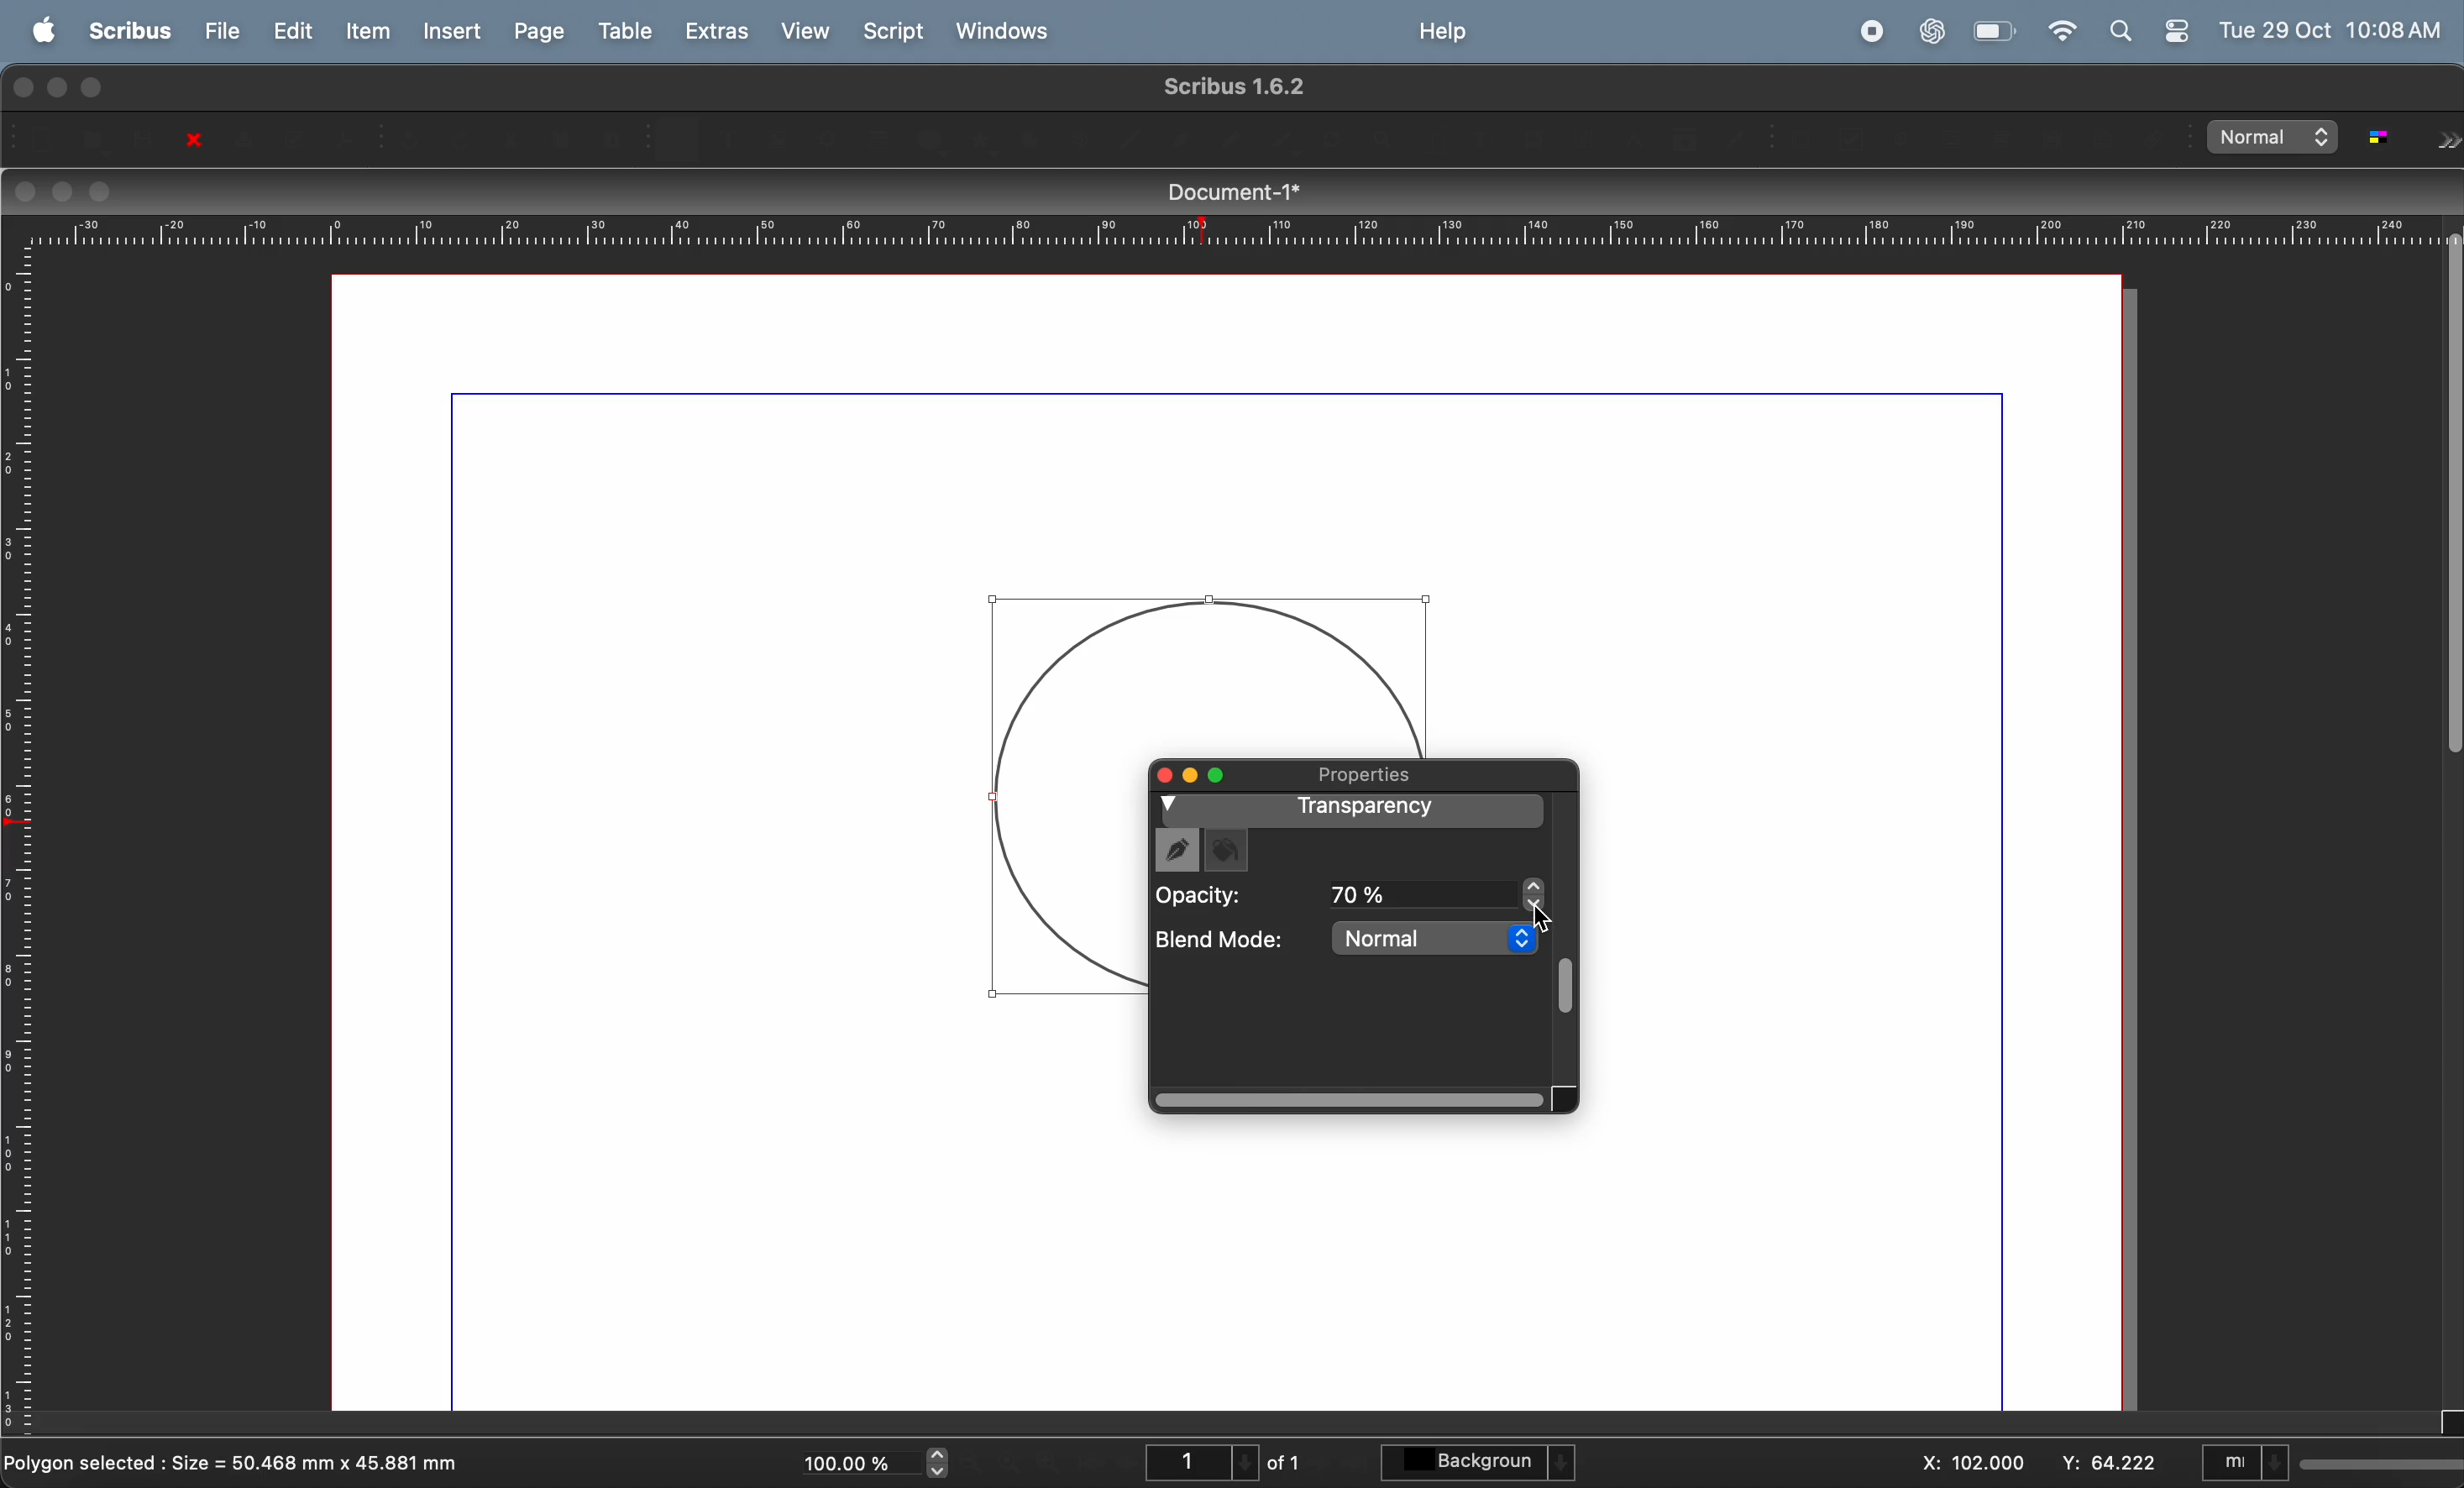  I want to click on opacity, so click(1234, 896).